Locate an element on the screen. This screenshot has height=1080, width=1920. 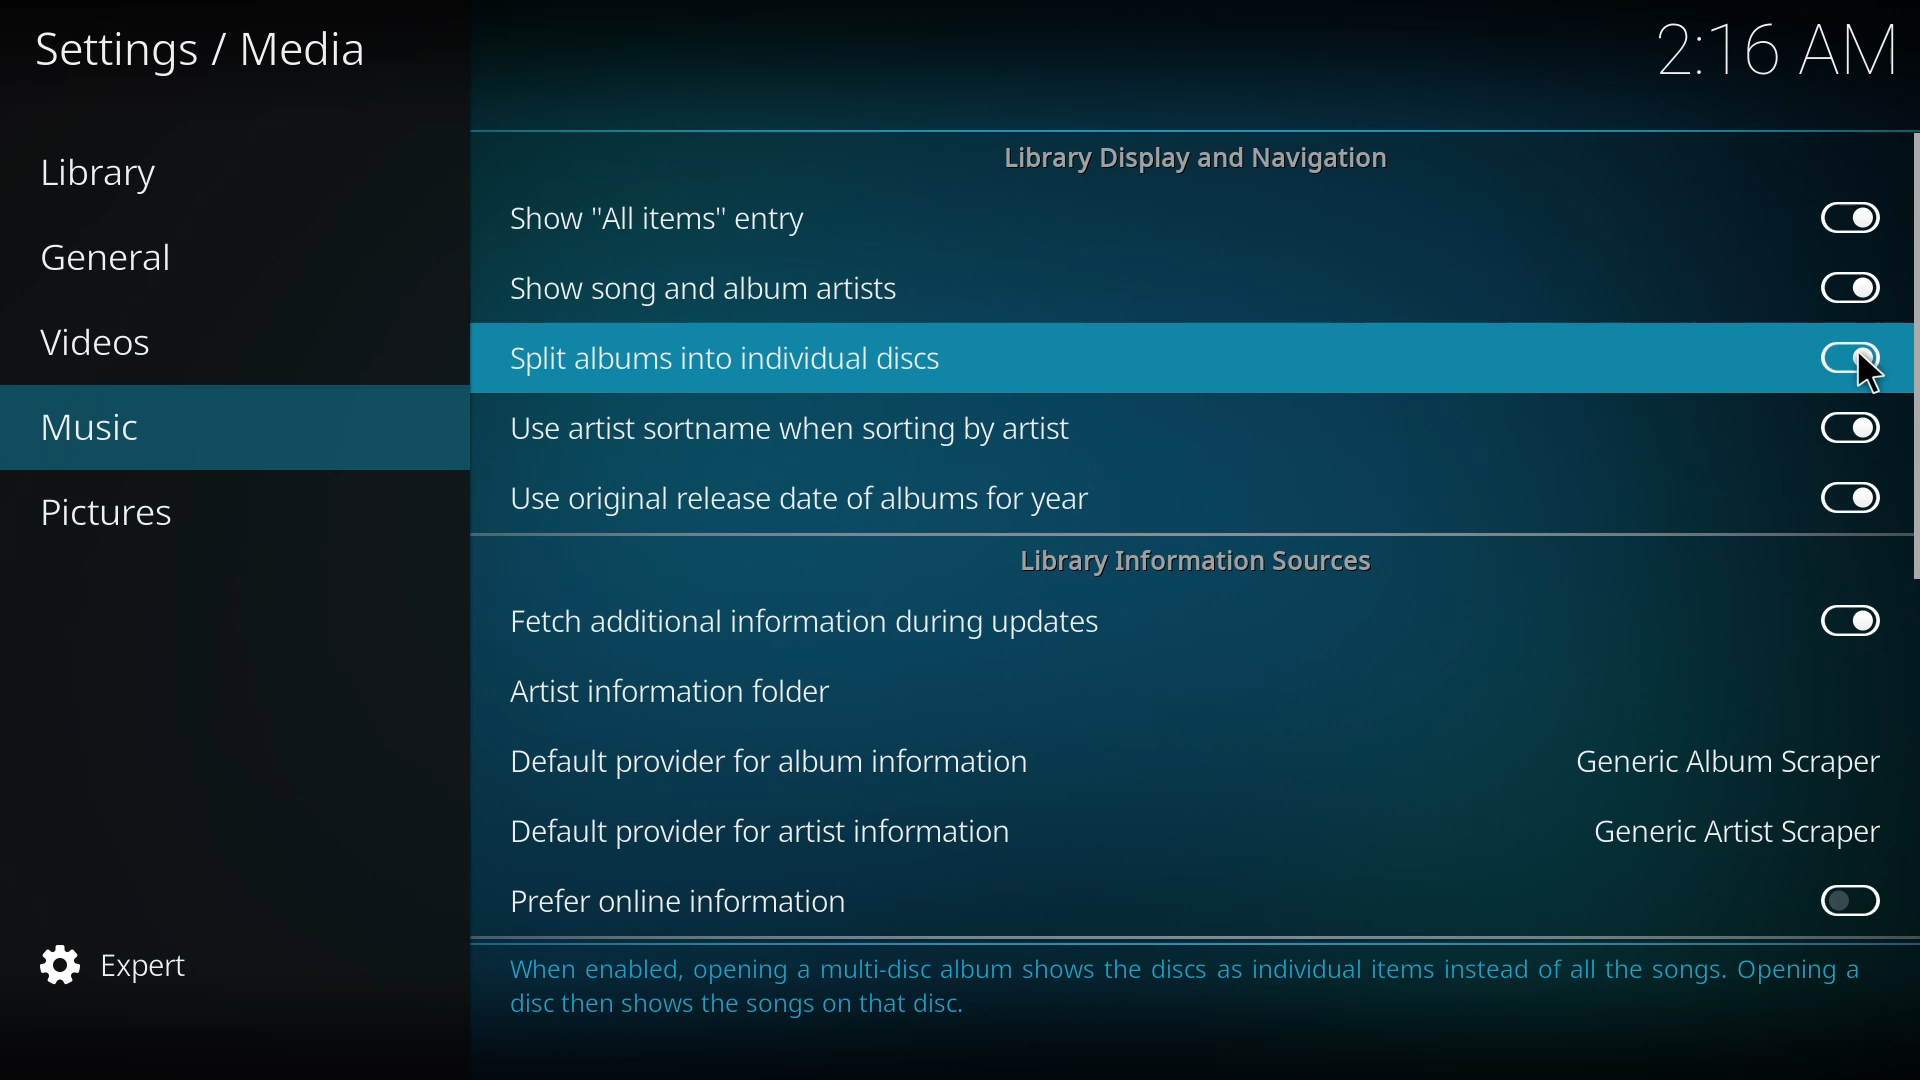
split albums into discs is located at coordinates (730, 357).